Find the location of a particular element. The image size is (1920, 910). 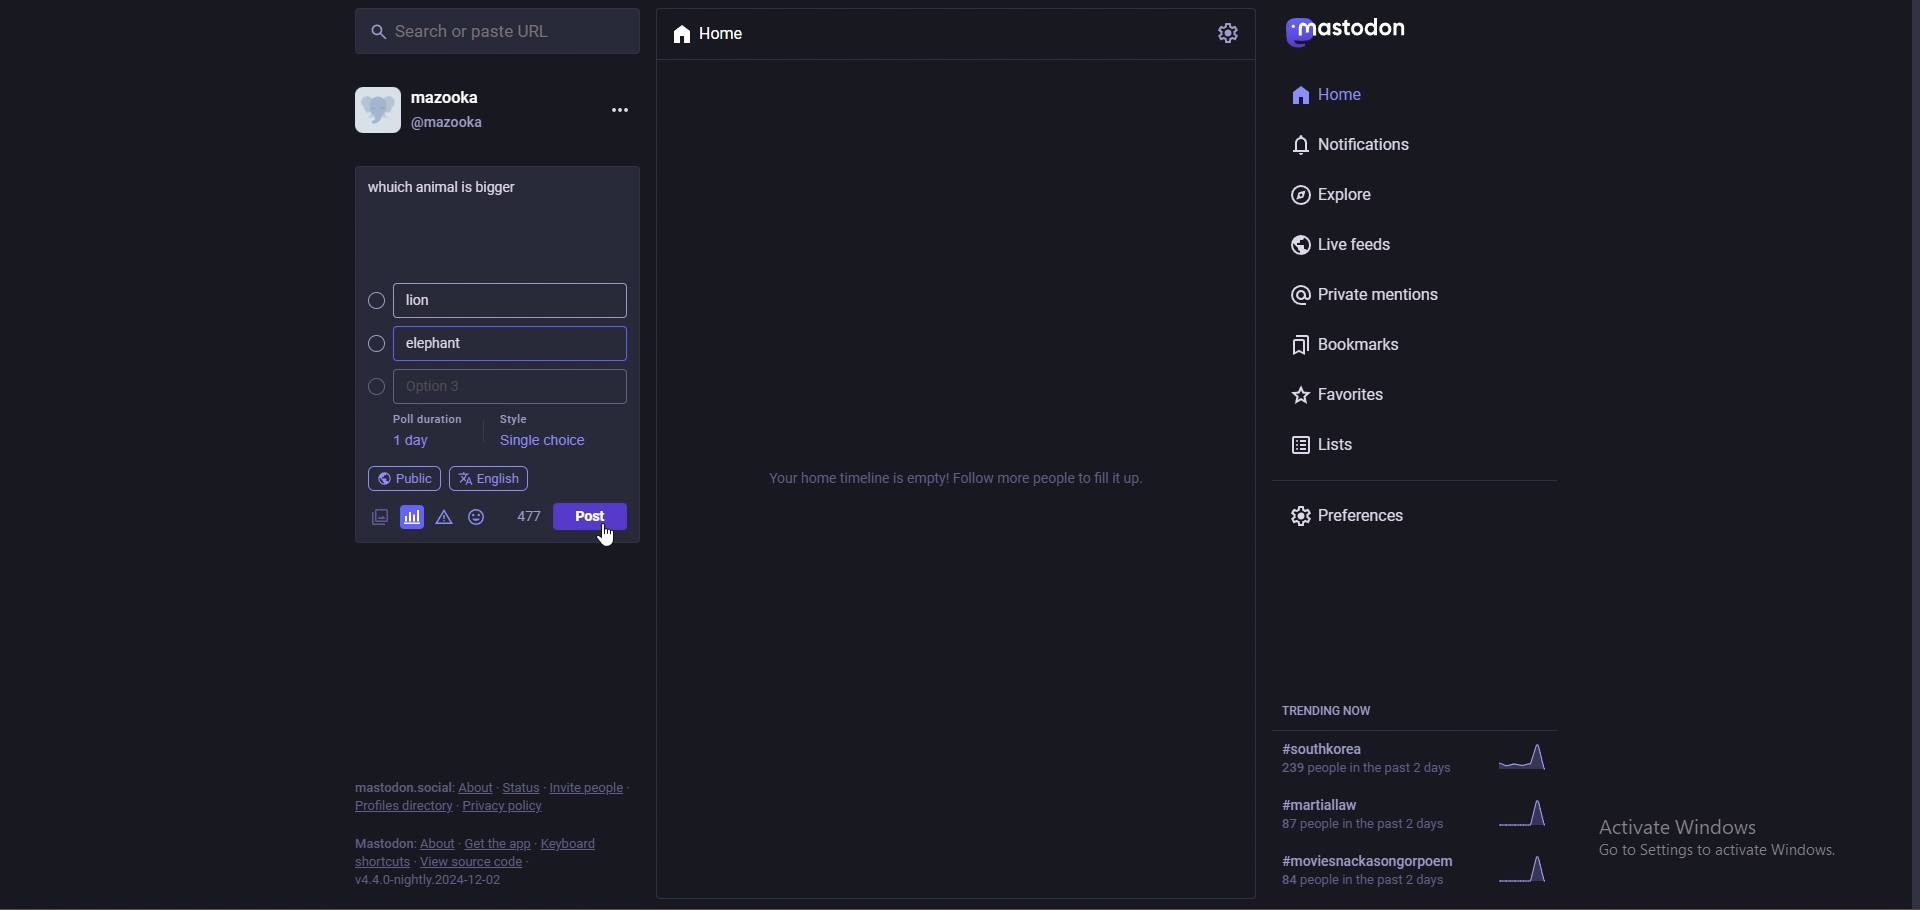

option 3 is located at coordinates (494, 387).